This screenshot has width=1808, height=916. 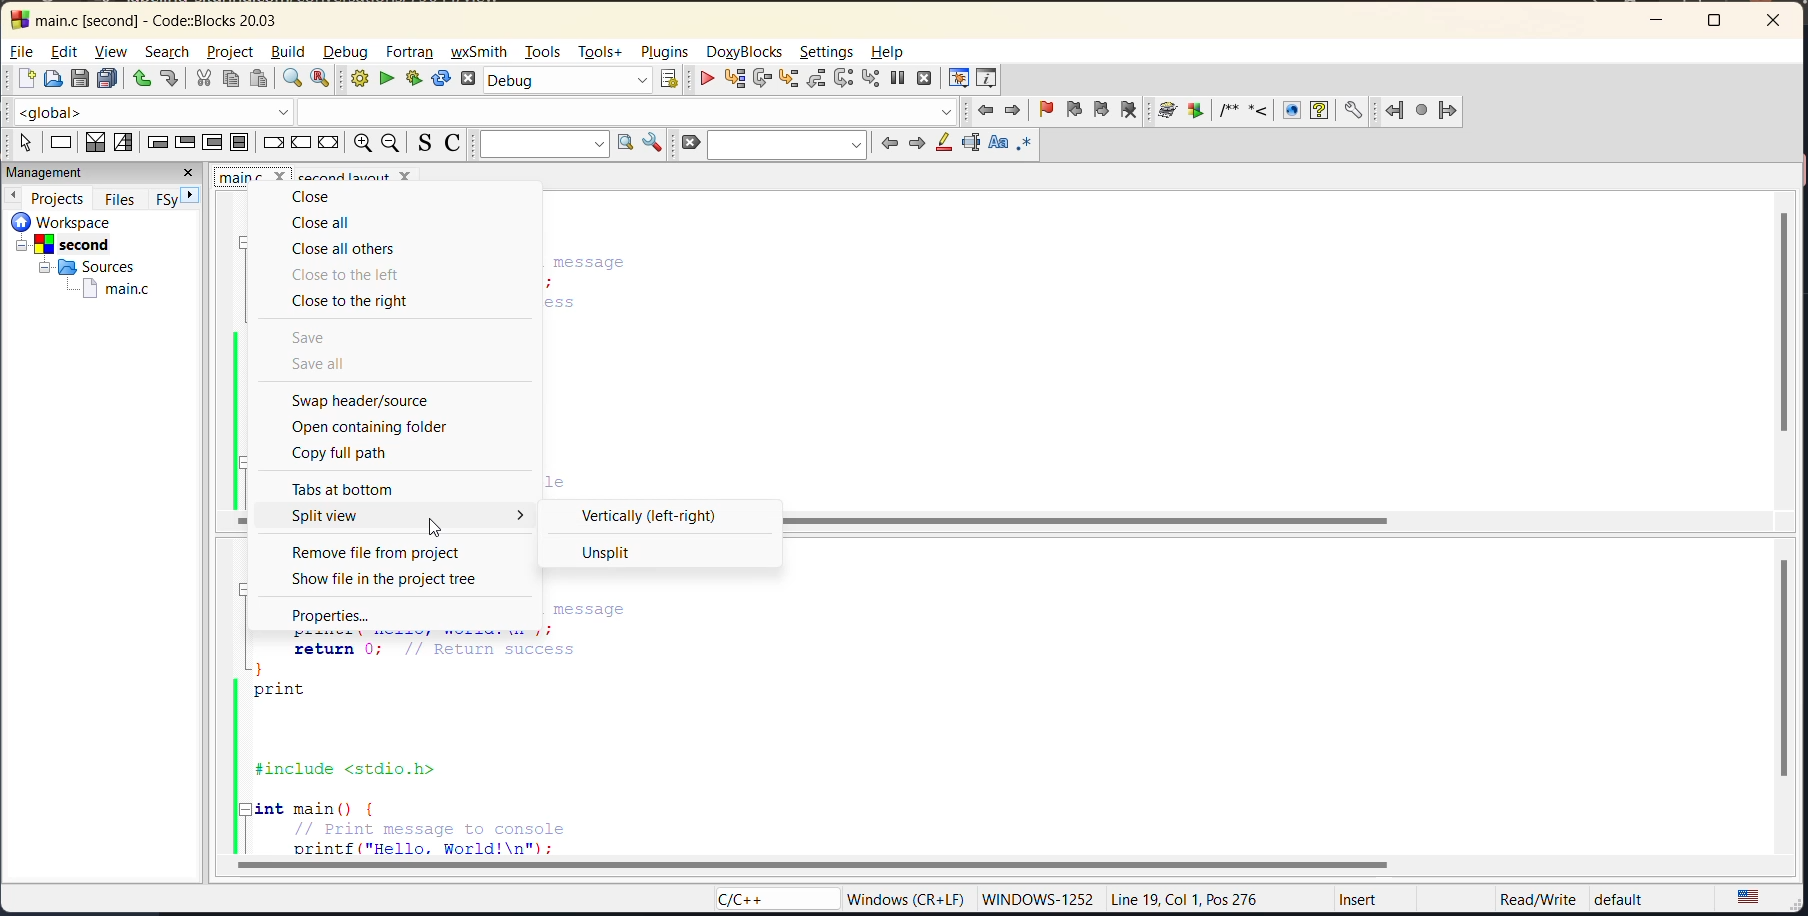 I want to click on fortran references, so click(x=1423, y=112).